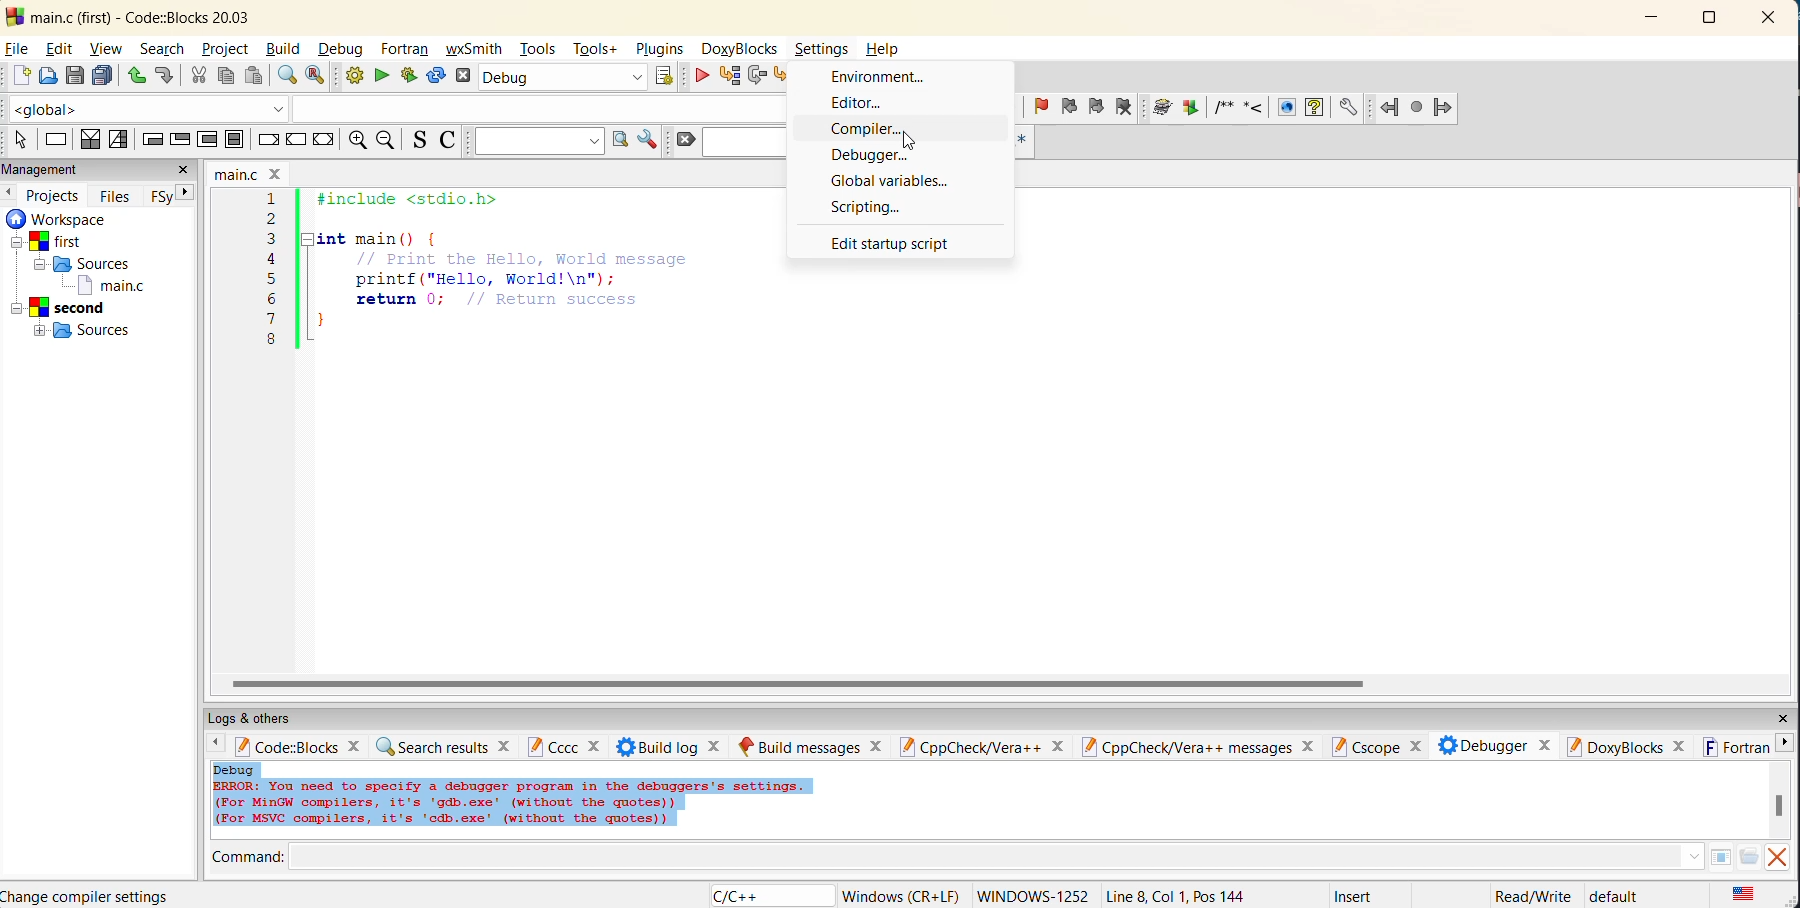 This screenshot has width=1800, height=908. What do you see at coordinates (89, 896) in the screenshot?
I see `Change compiler settings` at bounding box center [89, 896].